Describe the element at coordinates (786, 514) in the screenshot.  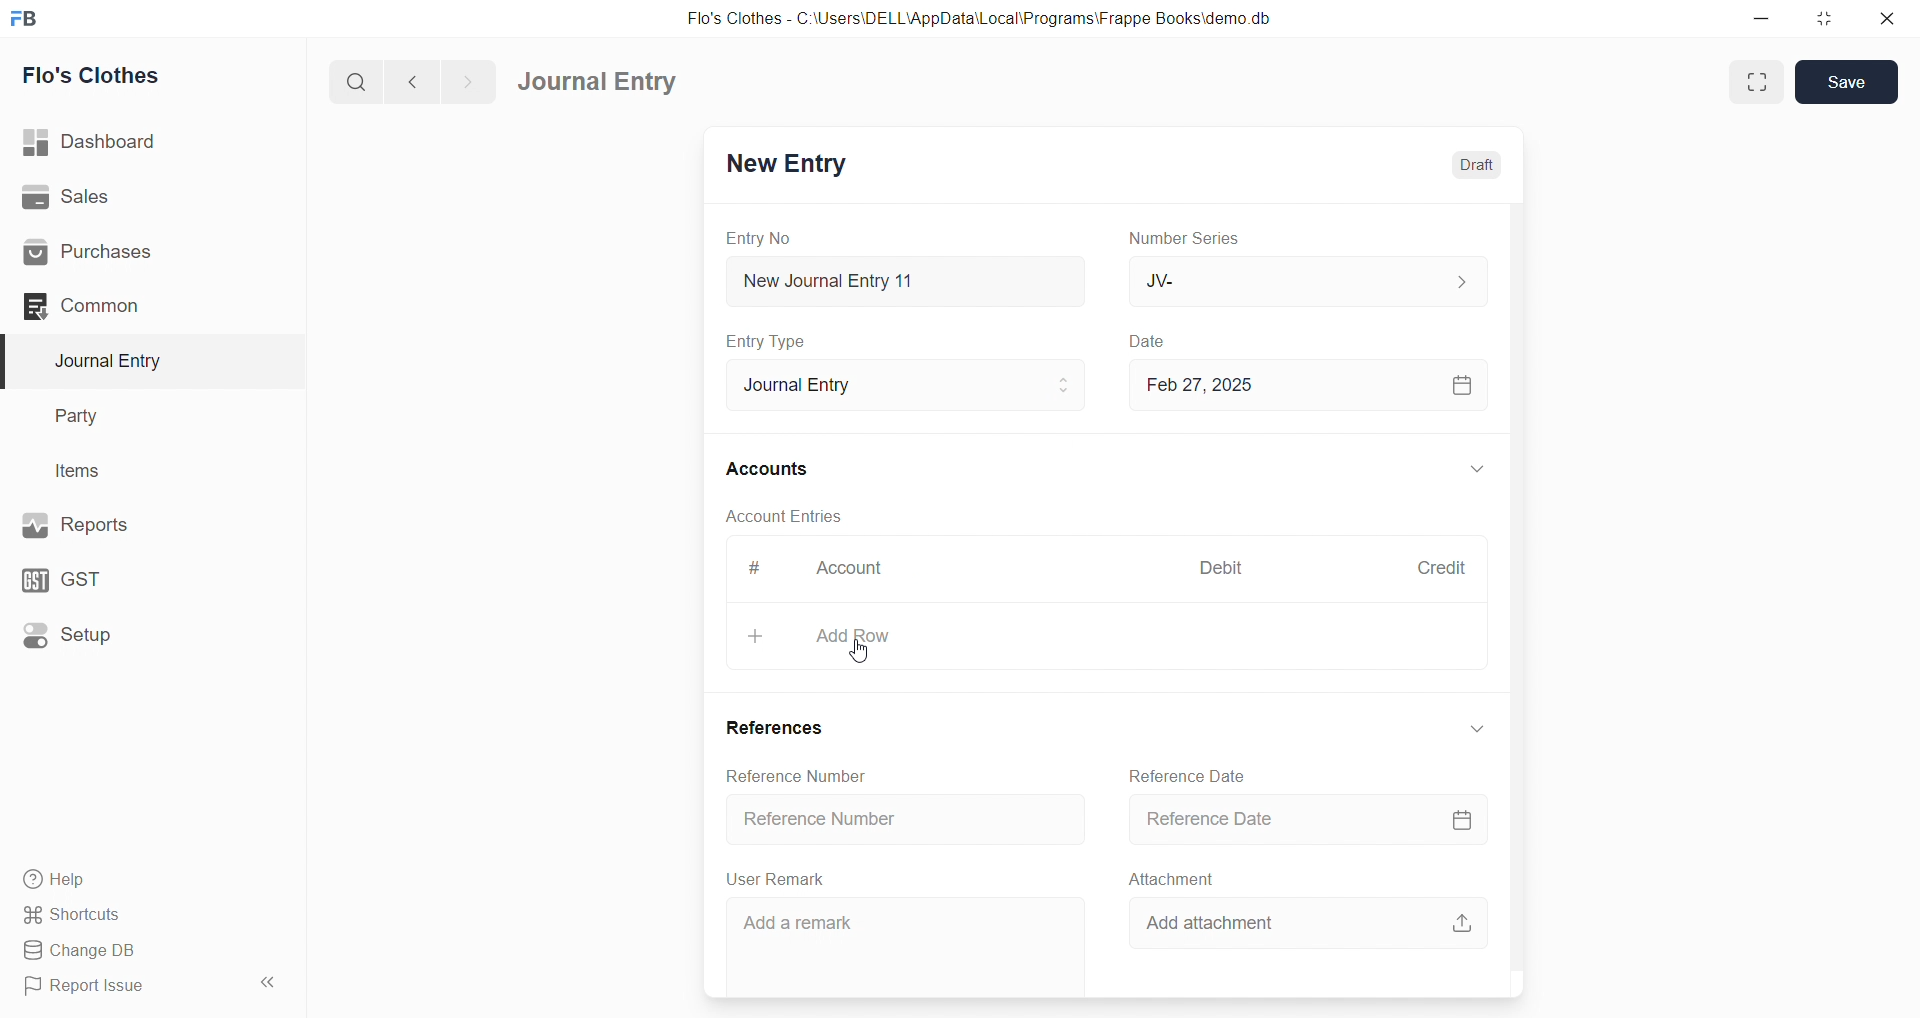
I see `Account Entries` at that location.